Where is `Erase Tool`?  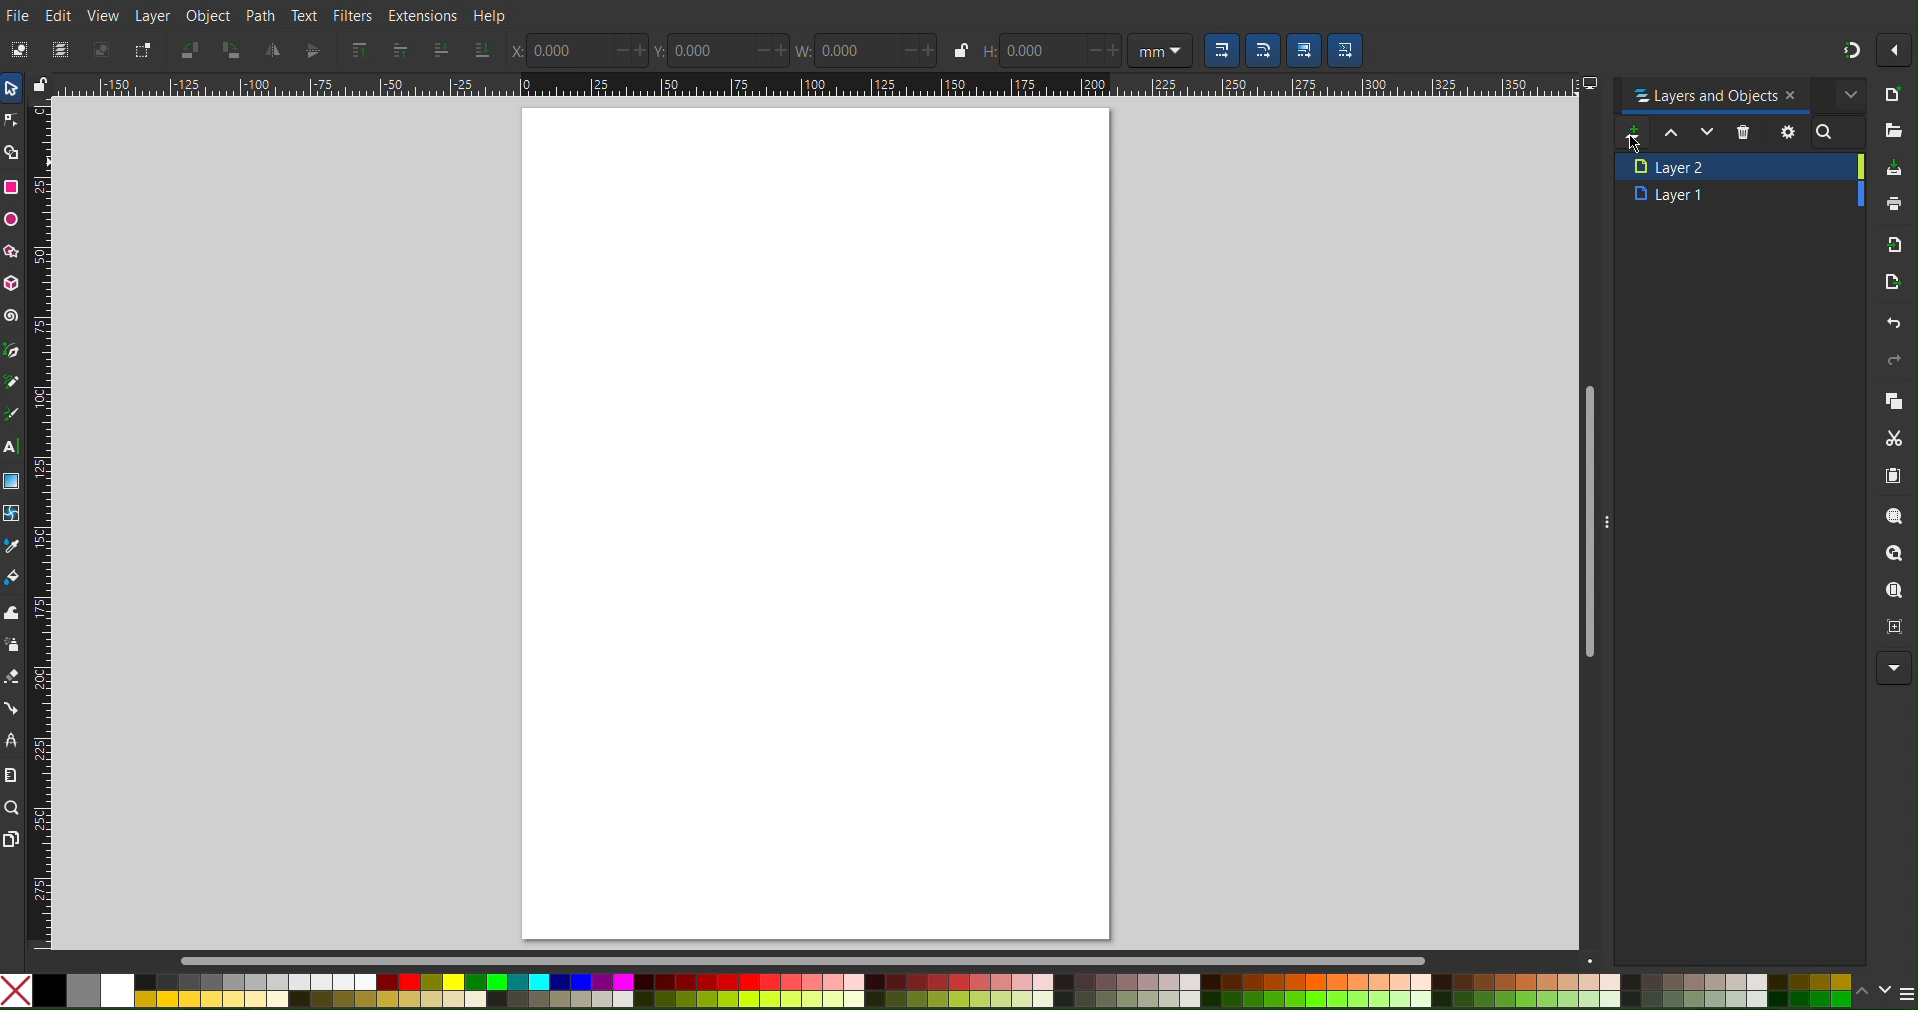 Erase Tool is located at coordinates (14, 680).